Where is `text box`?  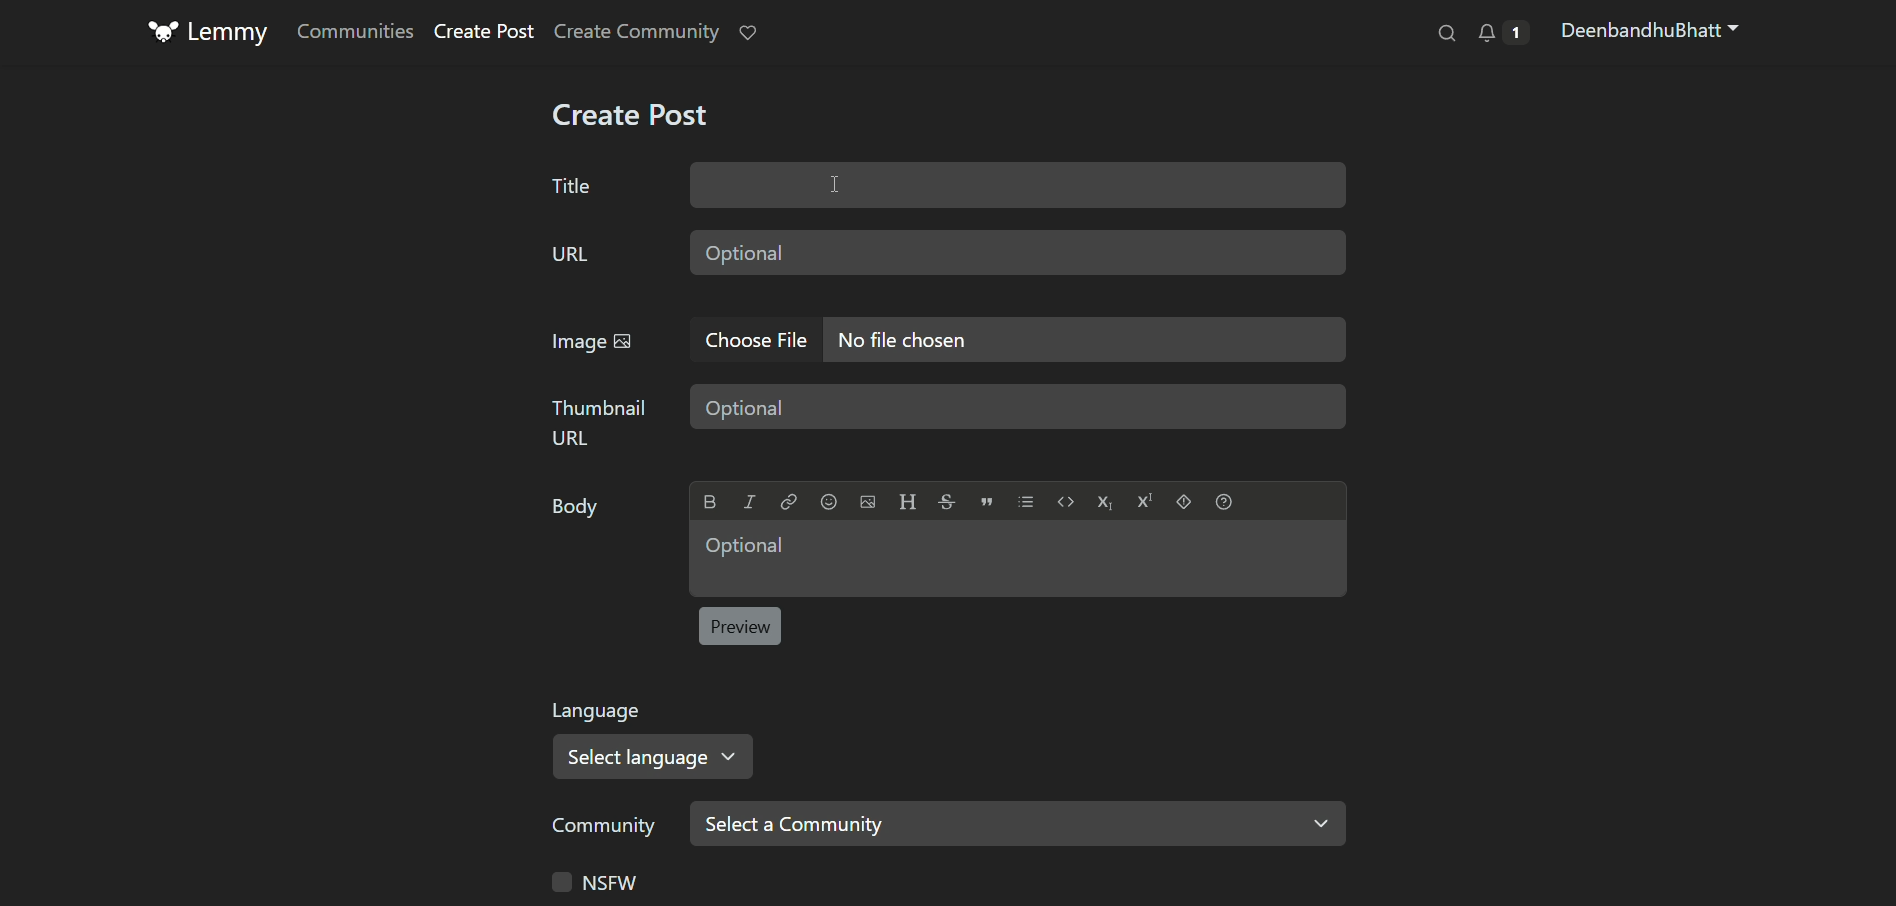 text box is located at coordinates (1018, 251).